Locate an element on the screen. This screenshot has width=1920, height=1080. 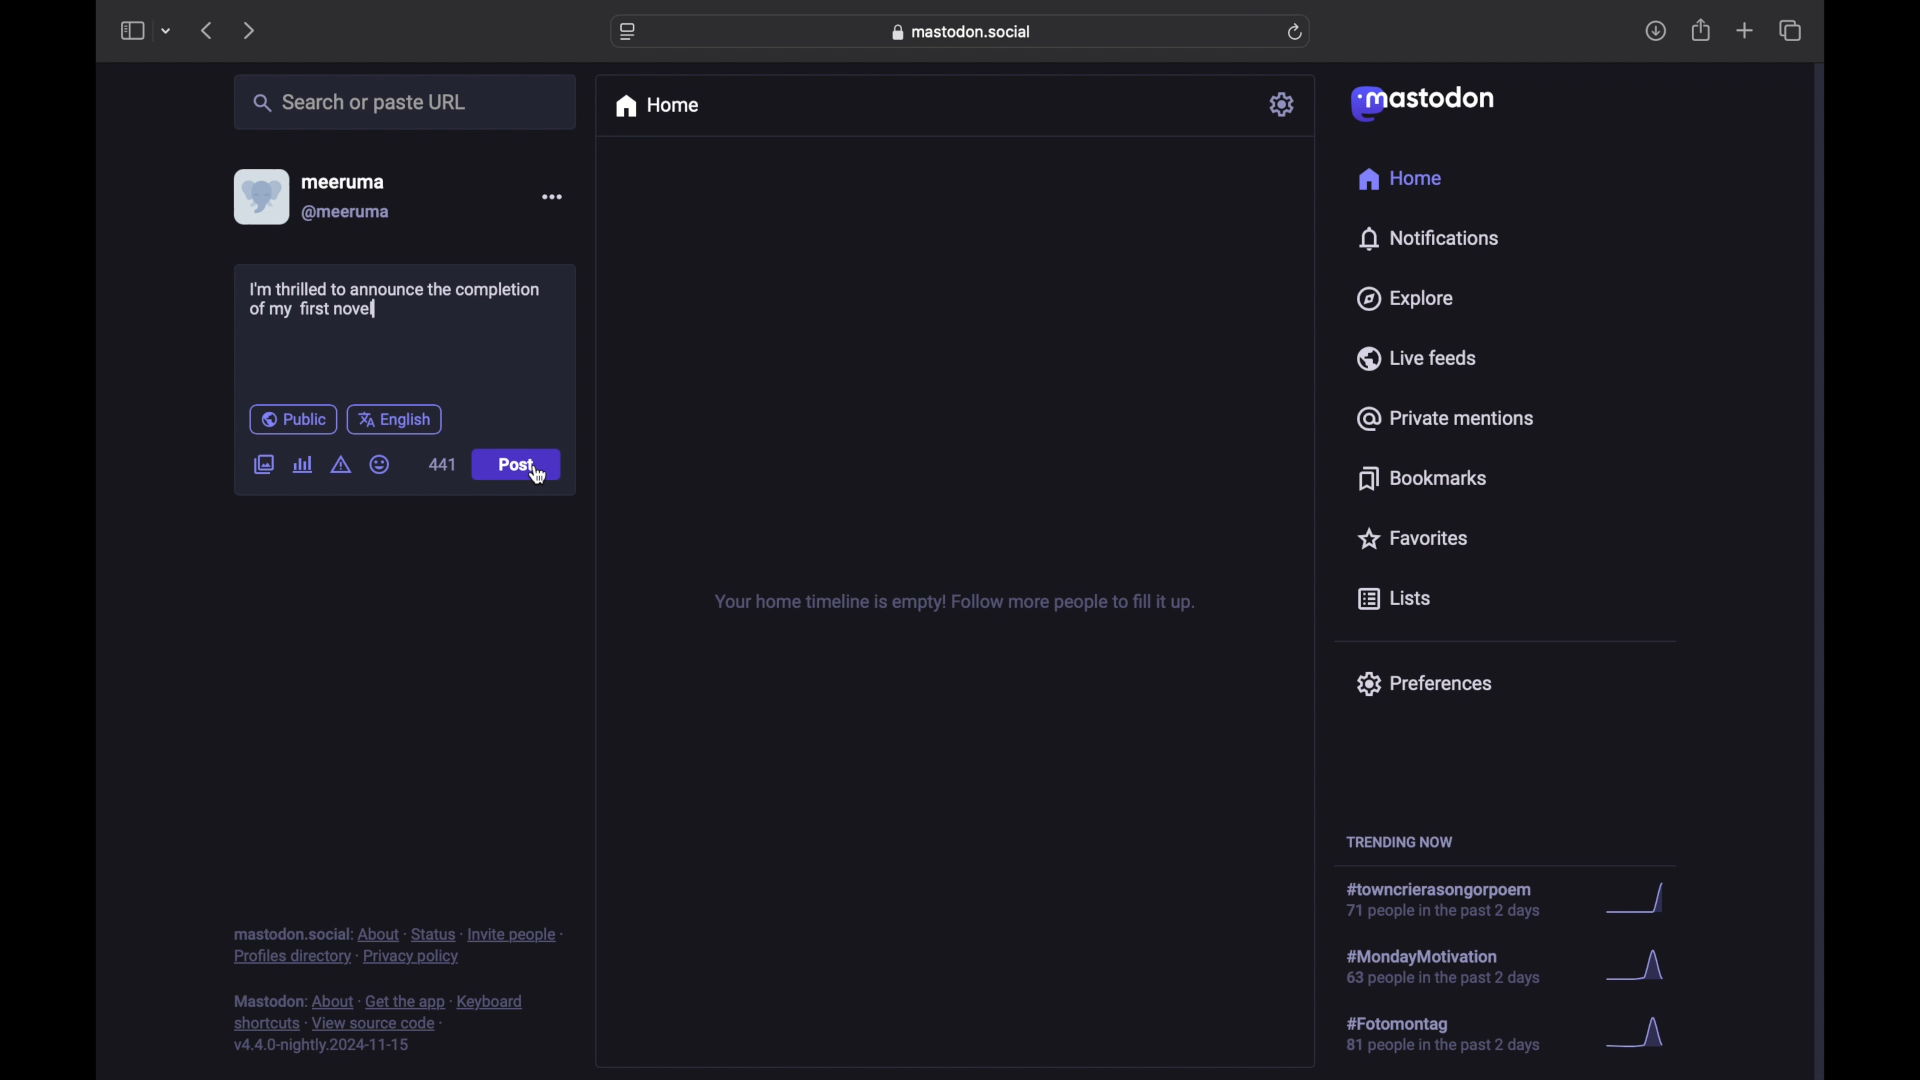
favorites is located at coordinates (1412, 538).